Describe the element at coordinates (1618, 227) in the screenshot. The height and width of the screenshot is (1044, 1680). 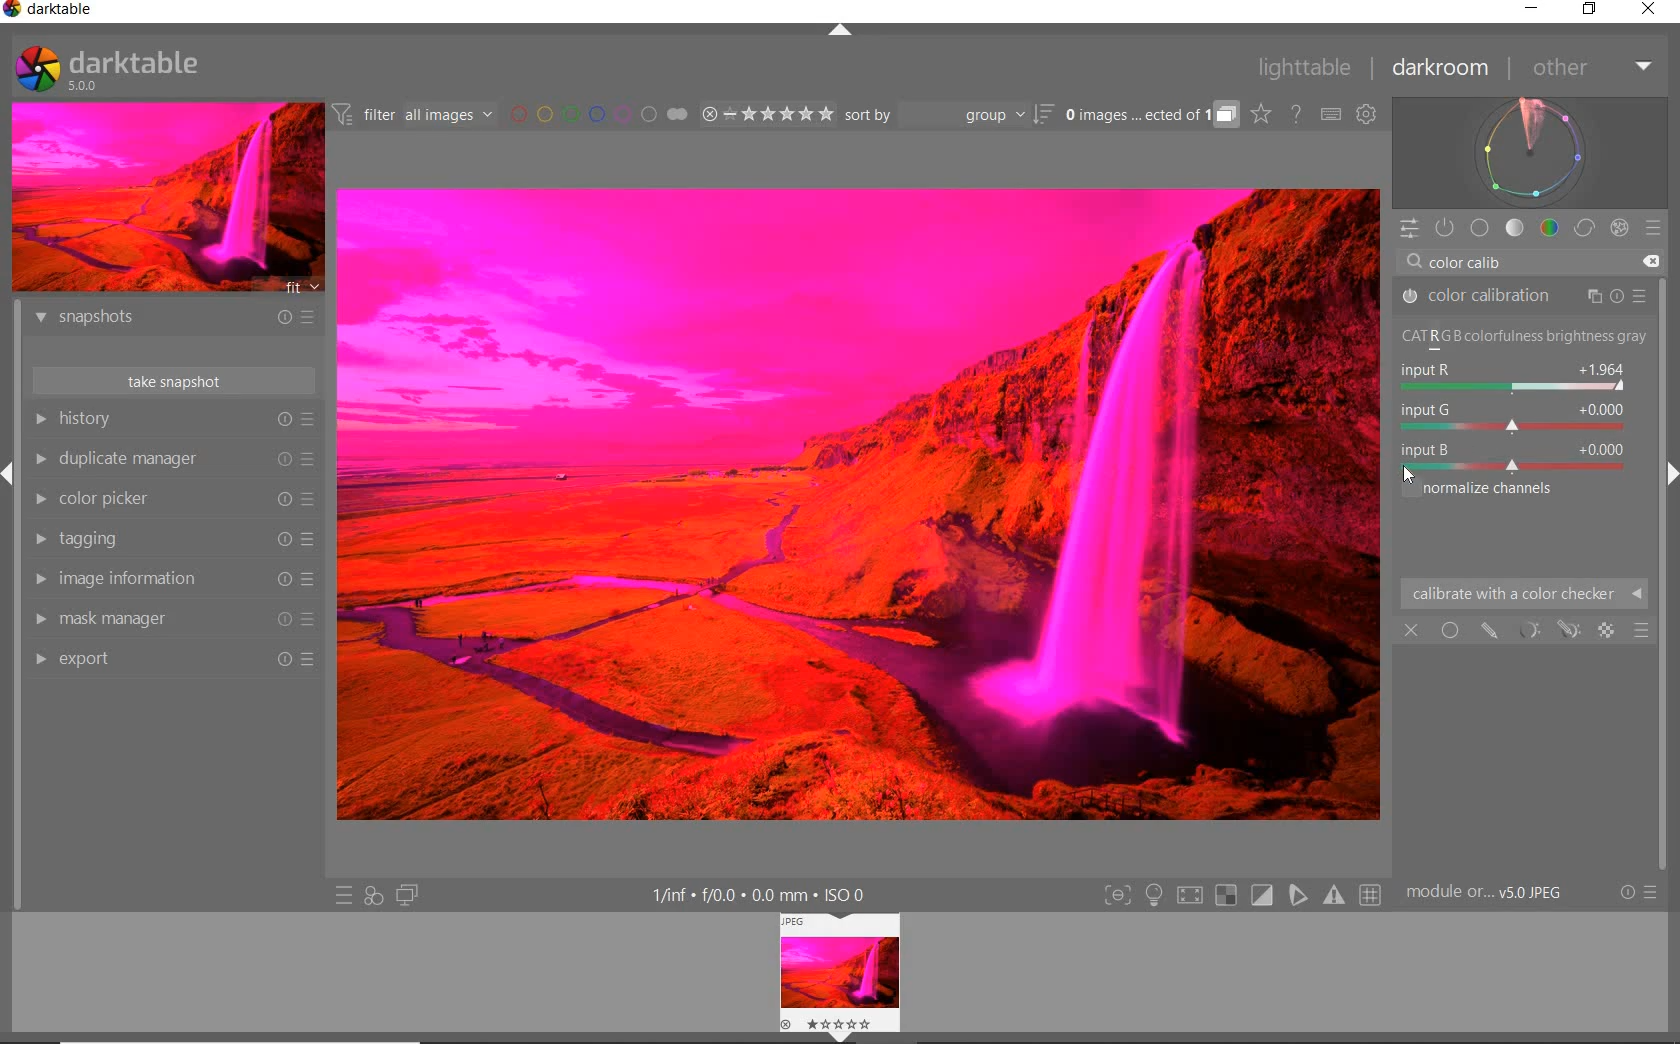
I see `effect` at that location.